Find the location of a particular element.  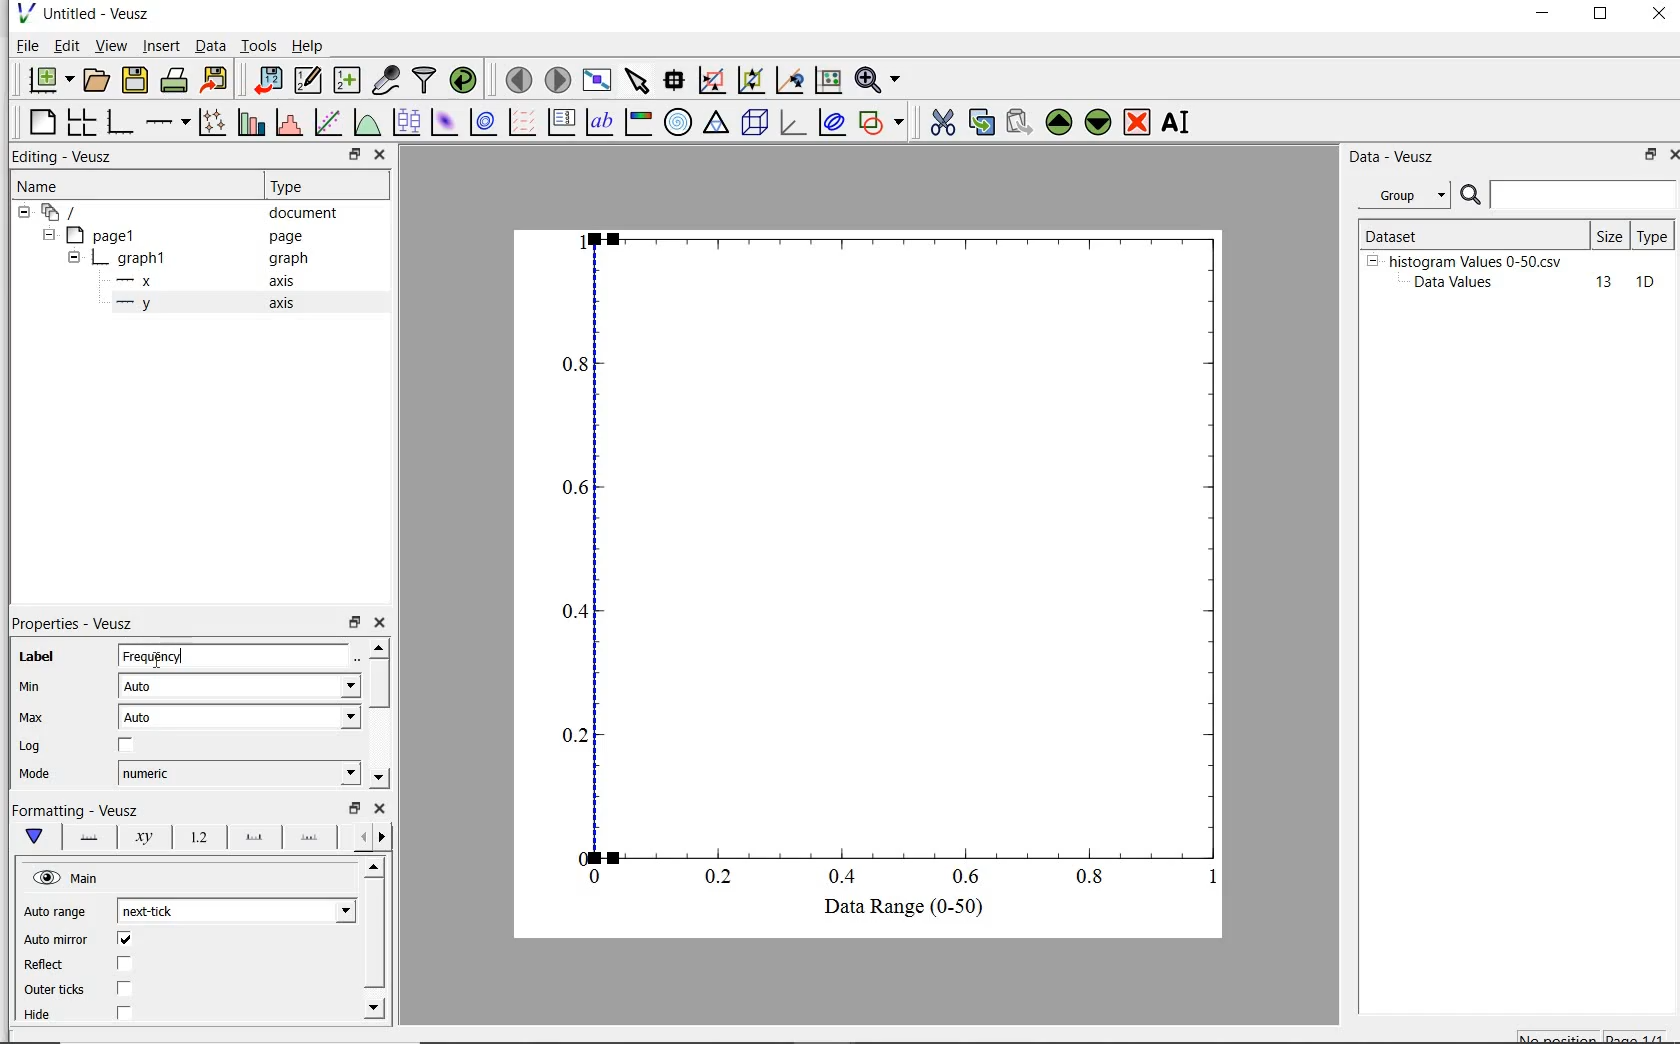

10 is located at coordinates (1645, 283).